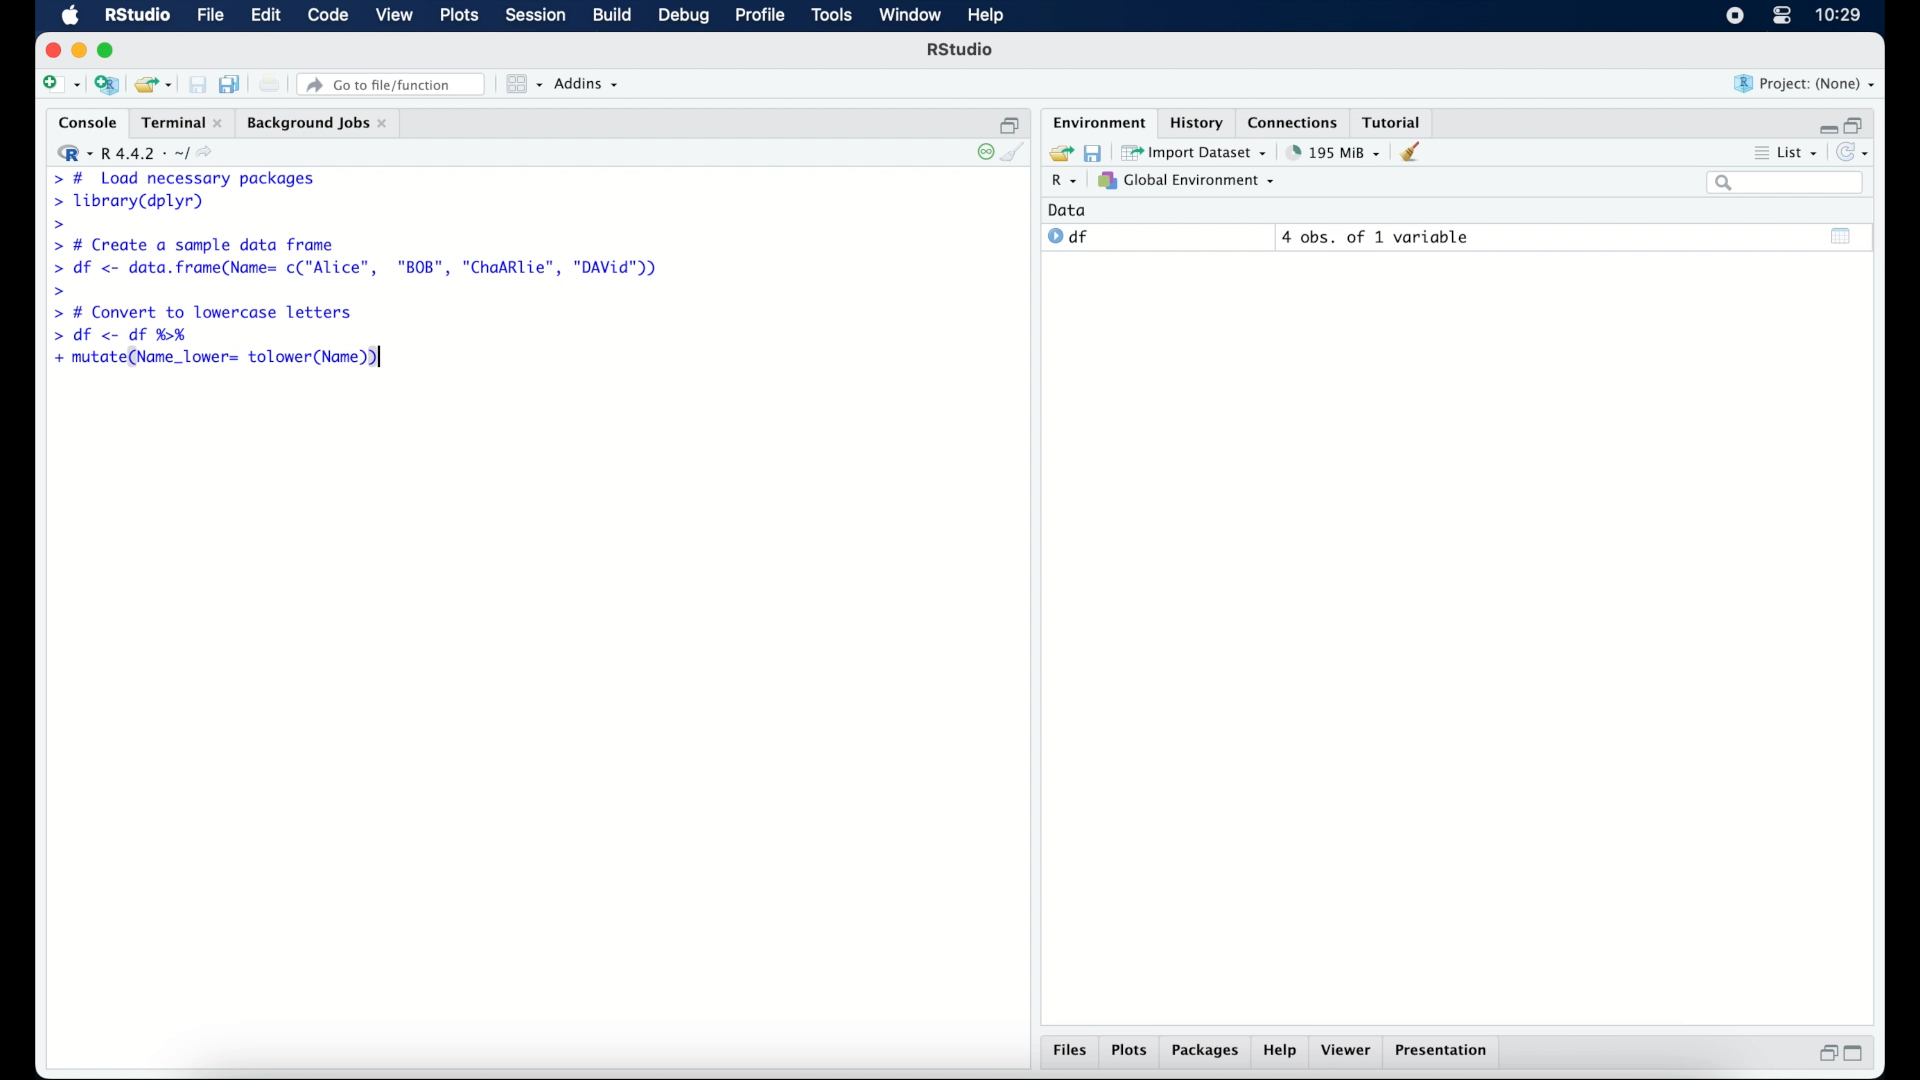 This screenshot has width=1920, height=1080. Describe the element at coordinates (1396, 121) in the screenshot. I see `tutorial` at that location.